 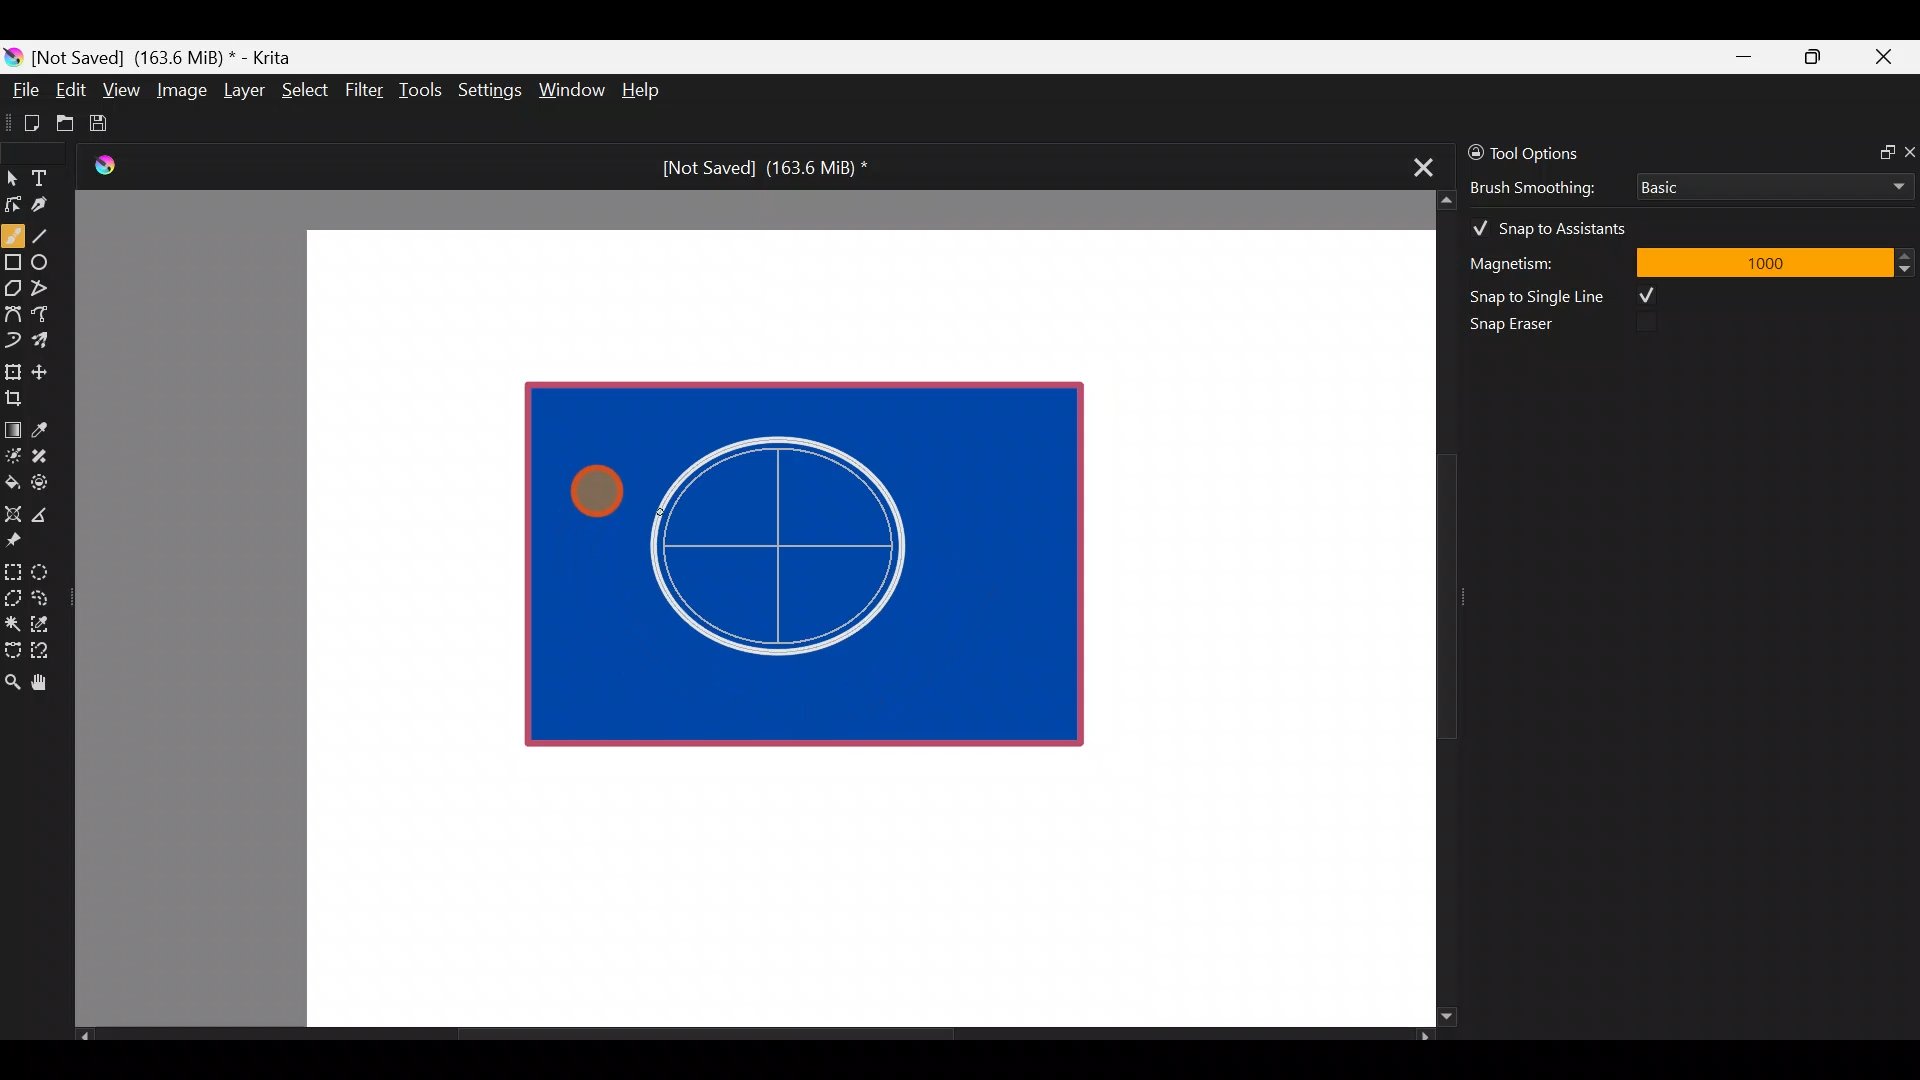 What do you see at coordinates (13, 453) in the screenshot?
I see `Colourise mask tool` at bounding box center [13, 453].